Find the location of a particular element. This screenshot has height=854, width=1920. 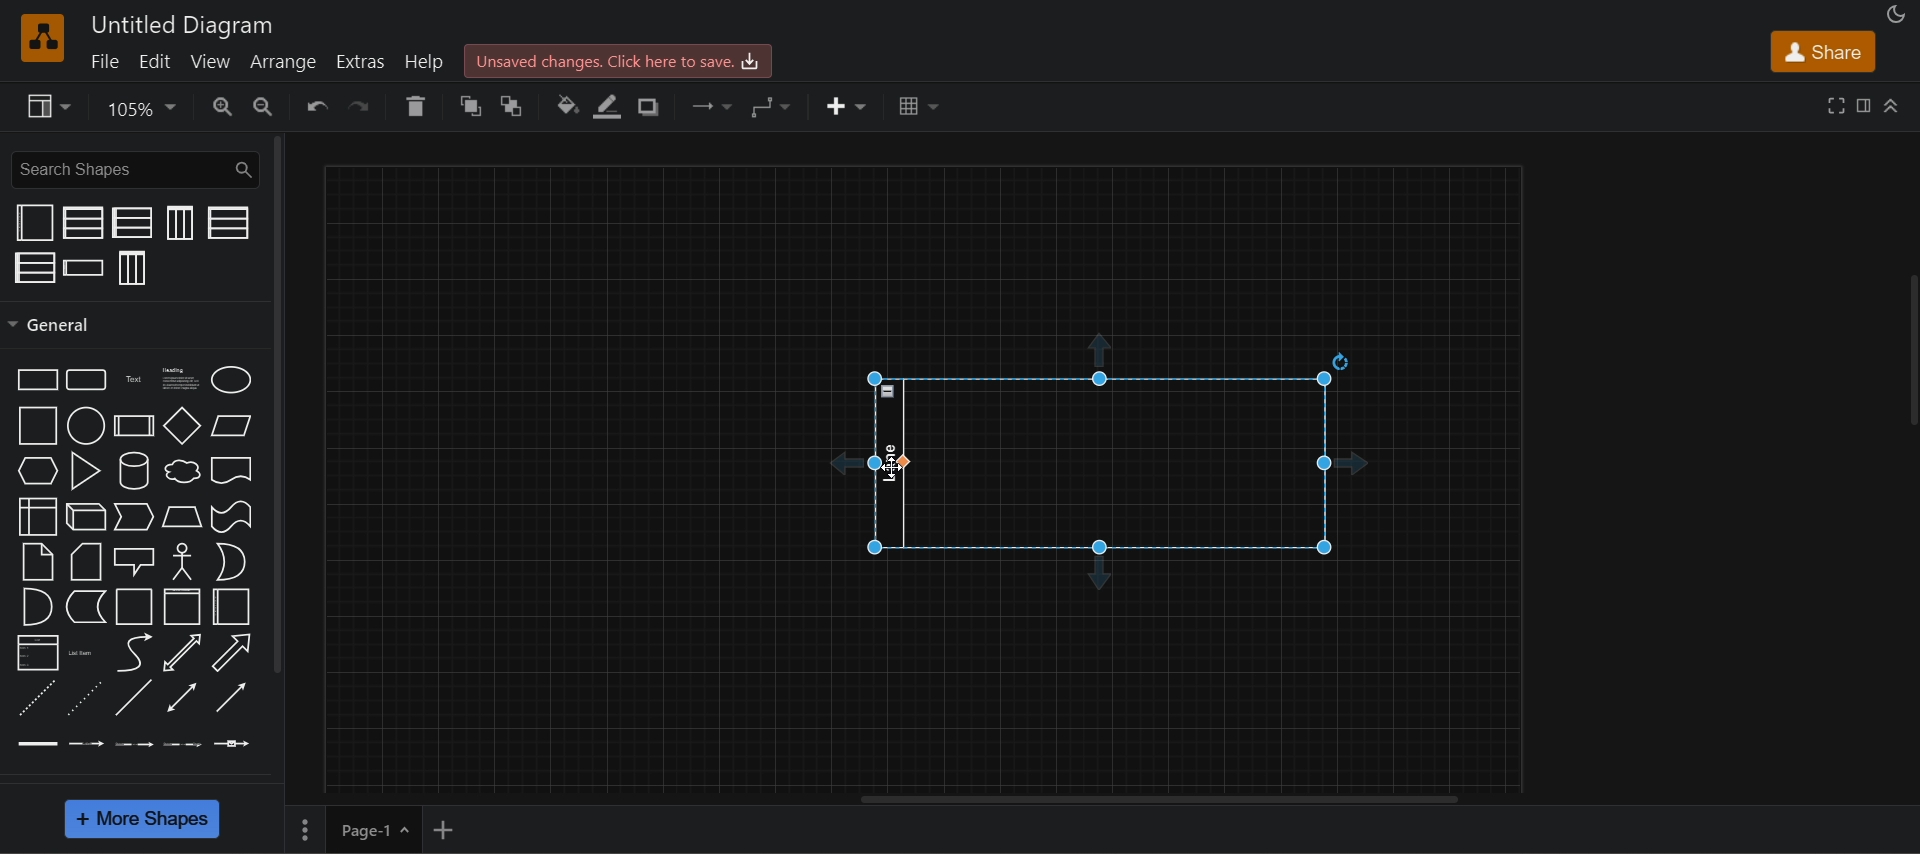

logo is located at coordinates (43, 37).